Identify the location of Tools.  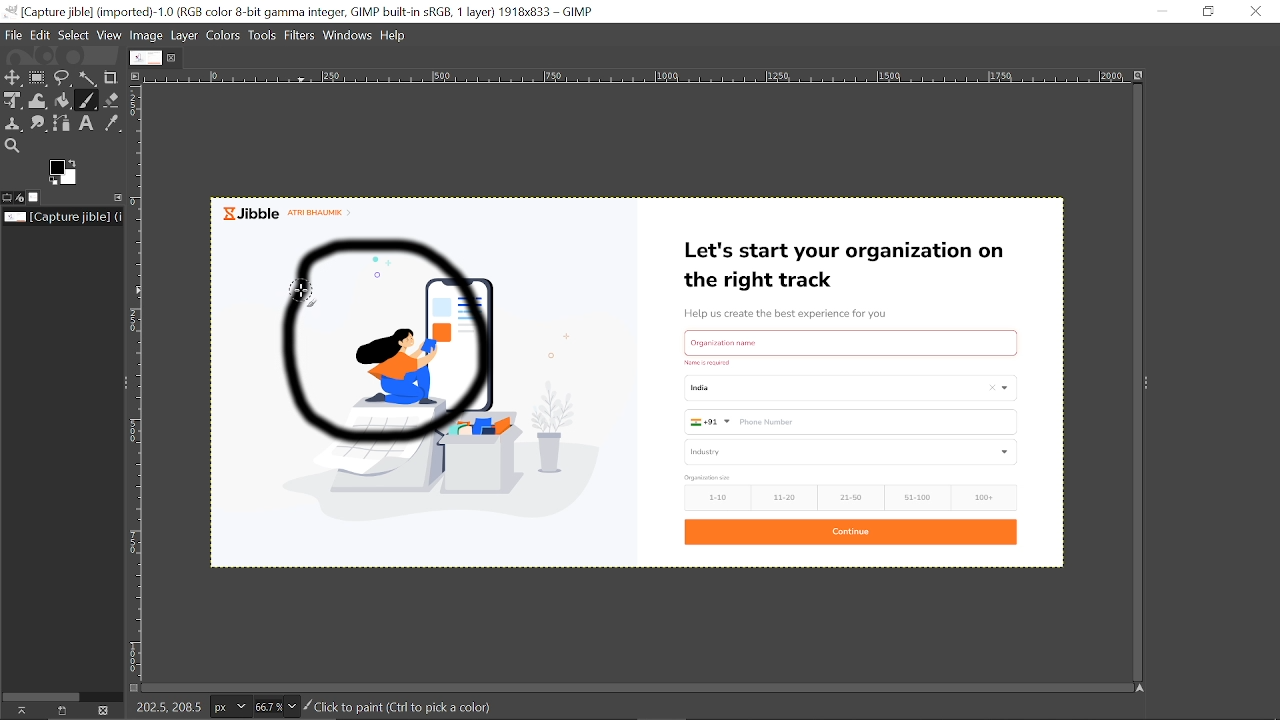
(264, 37).